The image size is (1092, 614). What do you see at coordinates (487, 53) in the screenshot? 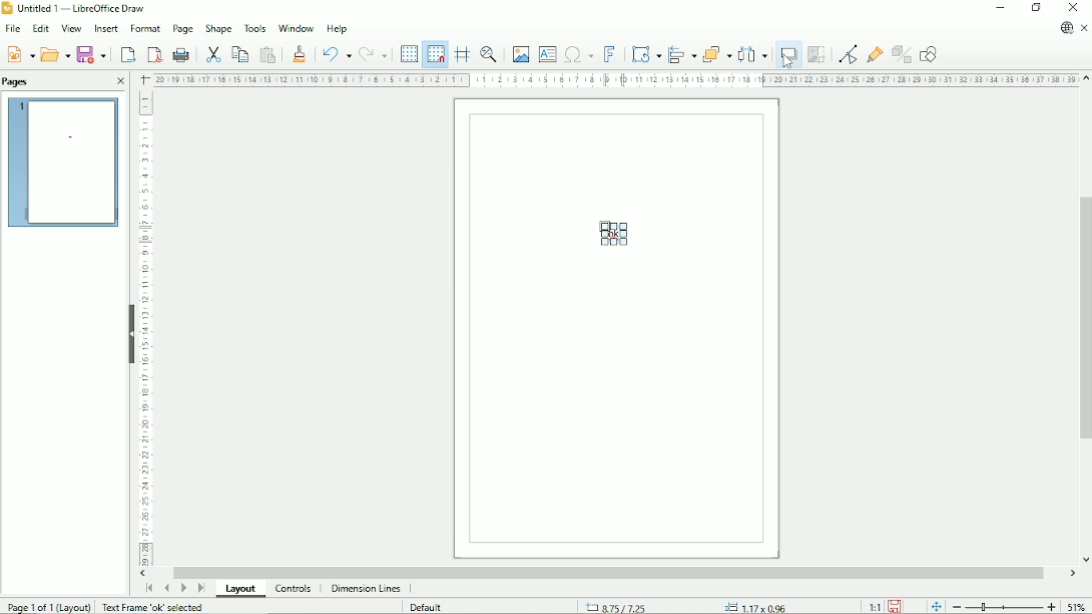
I see `Zoom & pan` at bounding box center [487, 53].